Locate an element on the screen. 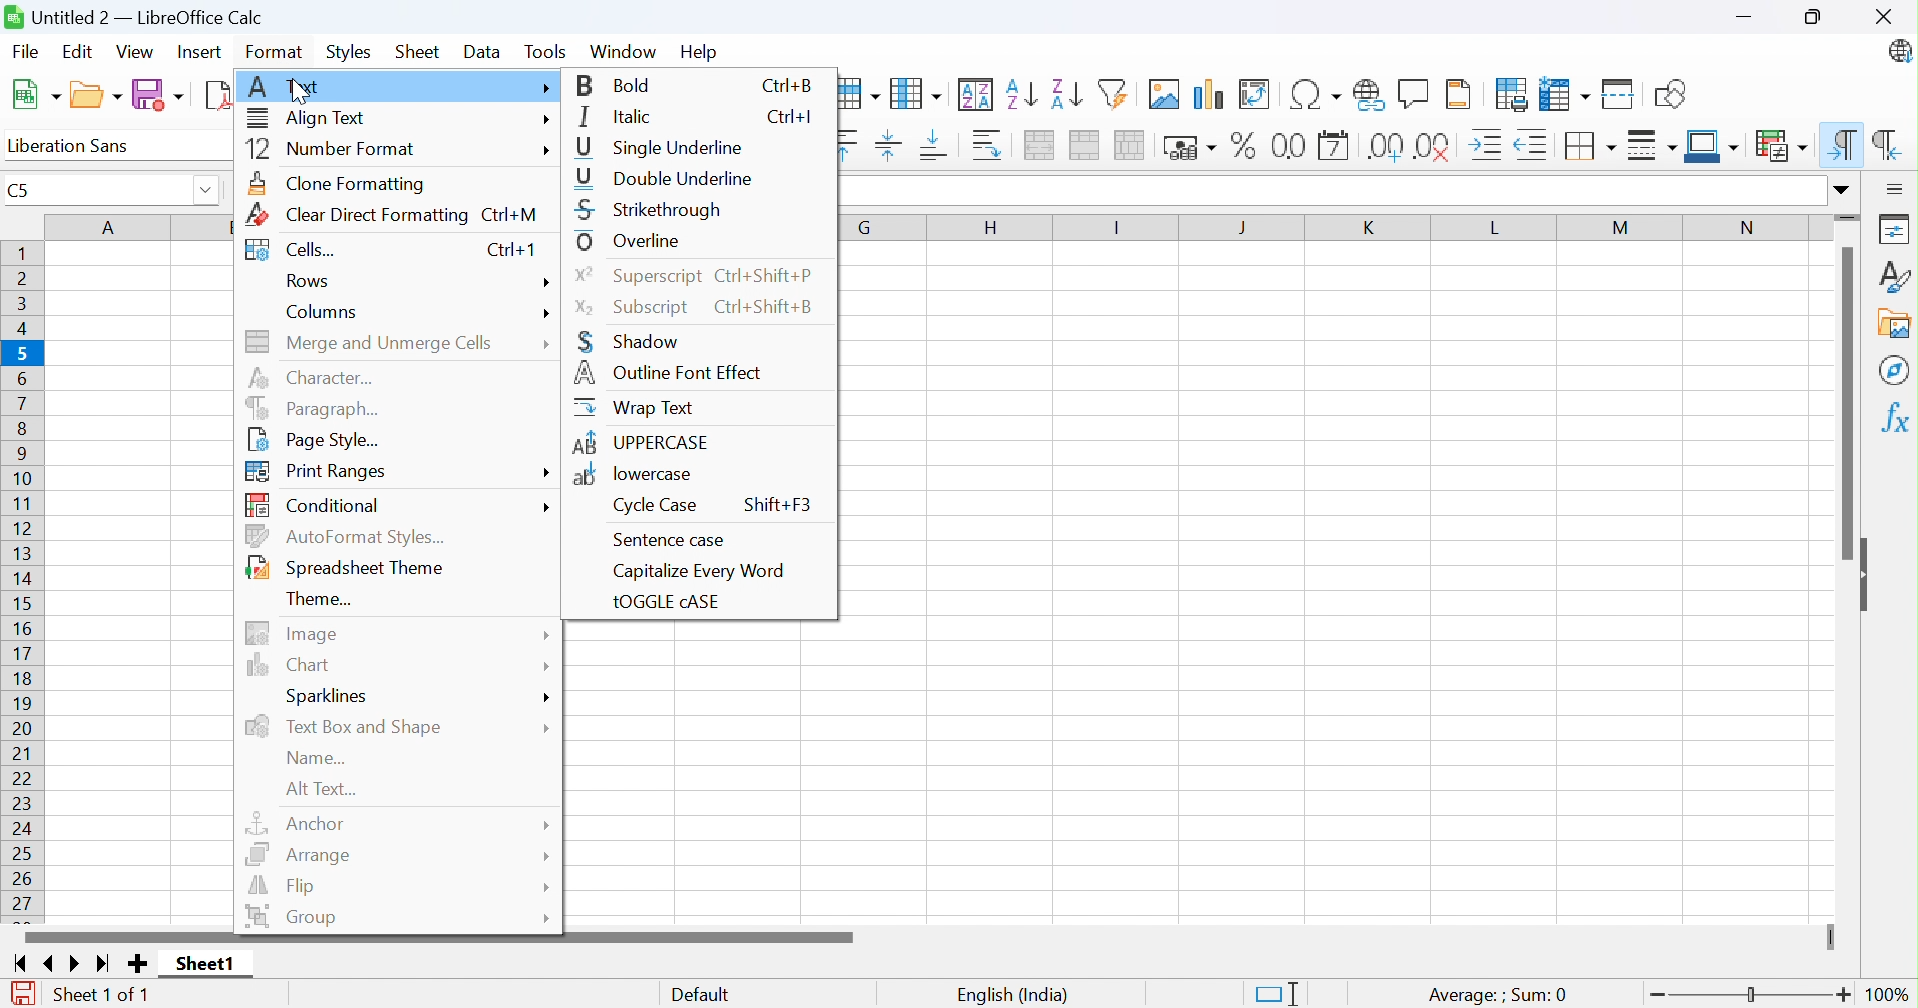 The height and width of the screenshot is (1008, 1918). Split window is located at coordinates (1618, 95).